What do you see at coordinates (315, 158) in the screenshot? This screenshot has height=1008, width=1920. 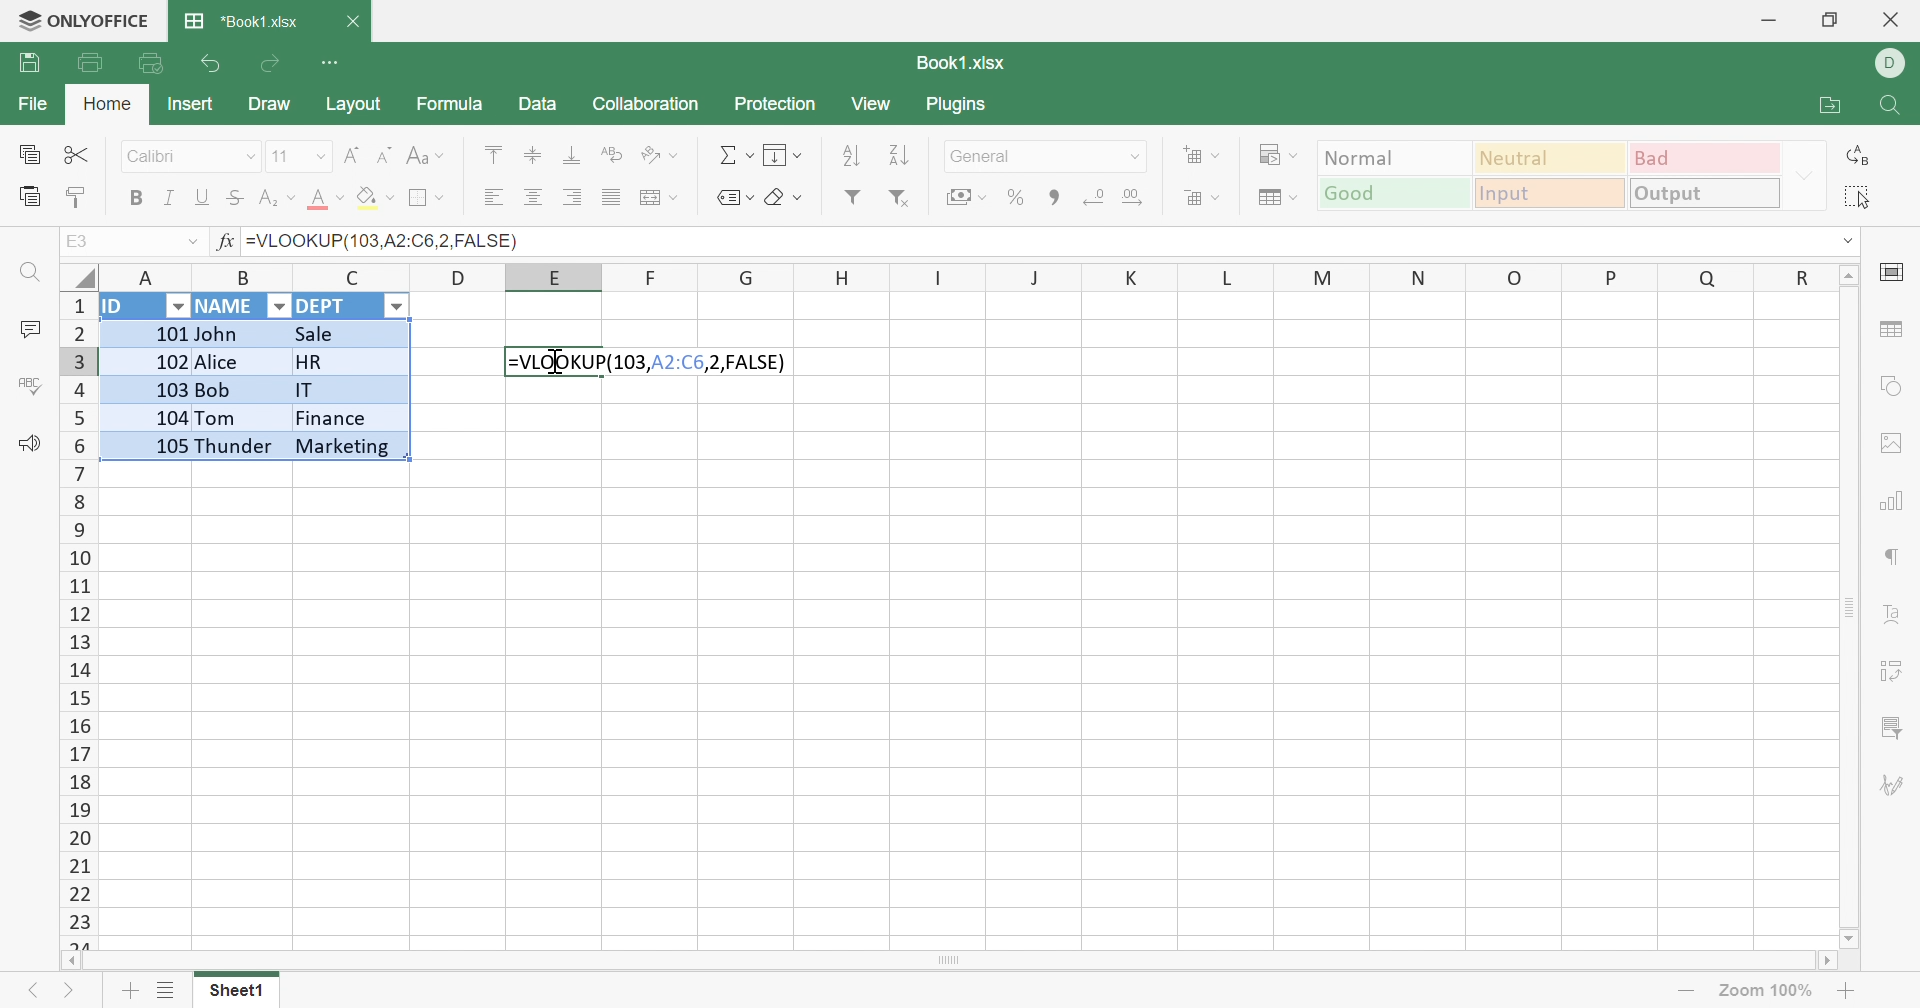 I see `Drop Down` at bounding box center [315, 158].